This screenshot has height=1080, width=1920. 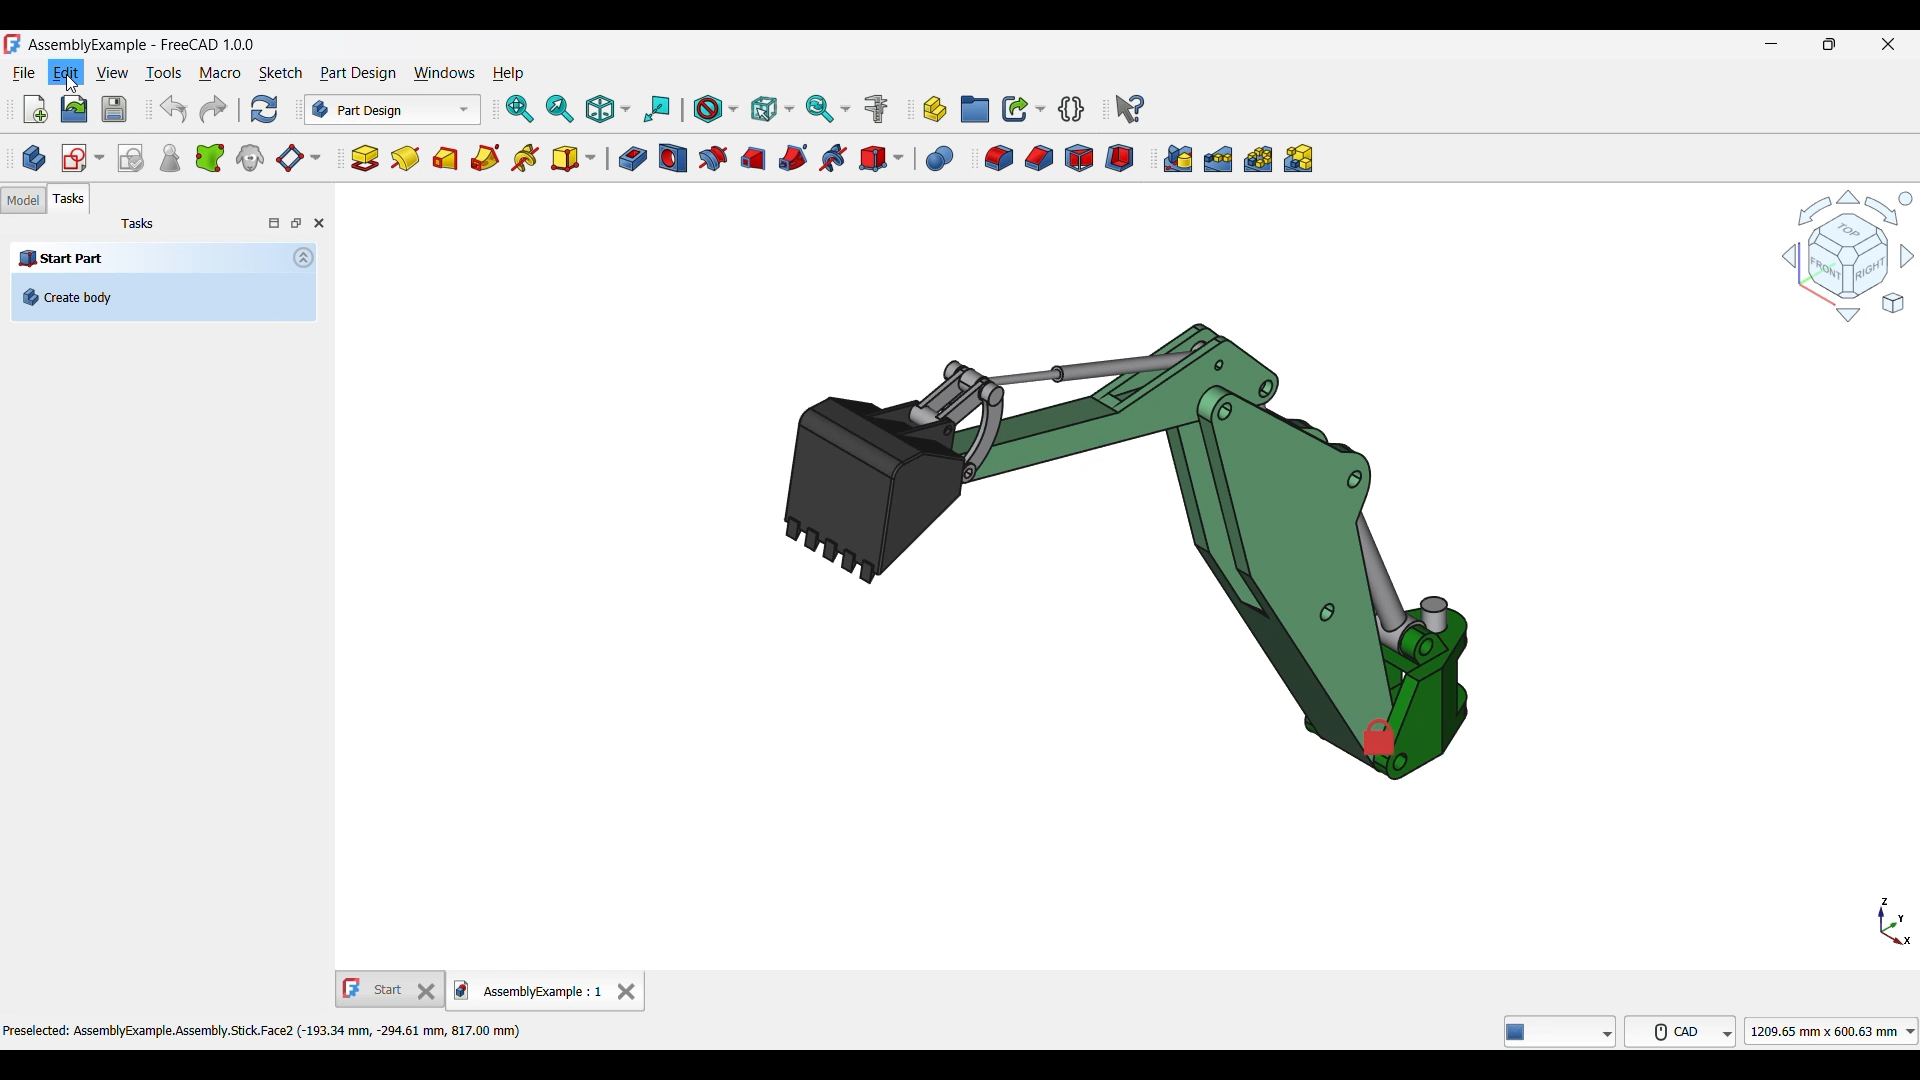 I want to click on Subtractive loft, so click(x=752, y=159).